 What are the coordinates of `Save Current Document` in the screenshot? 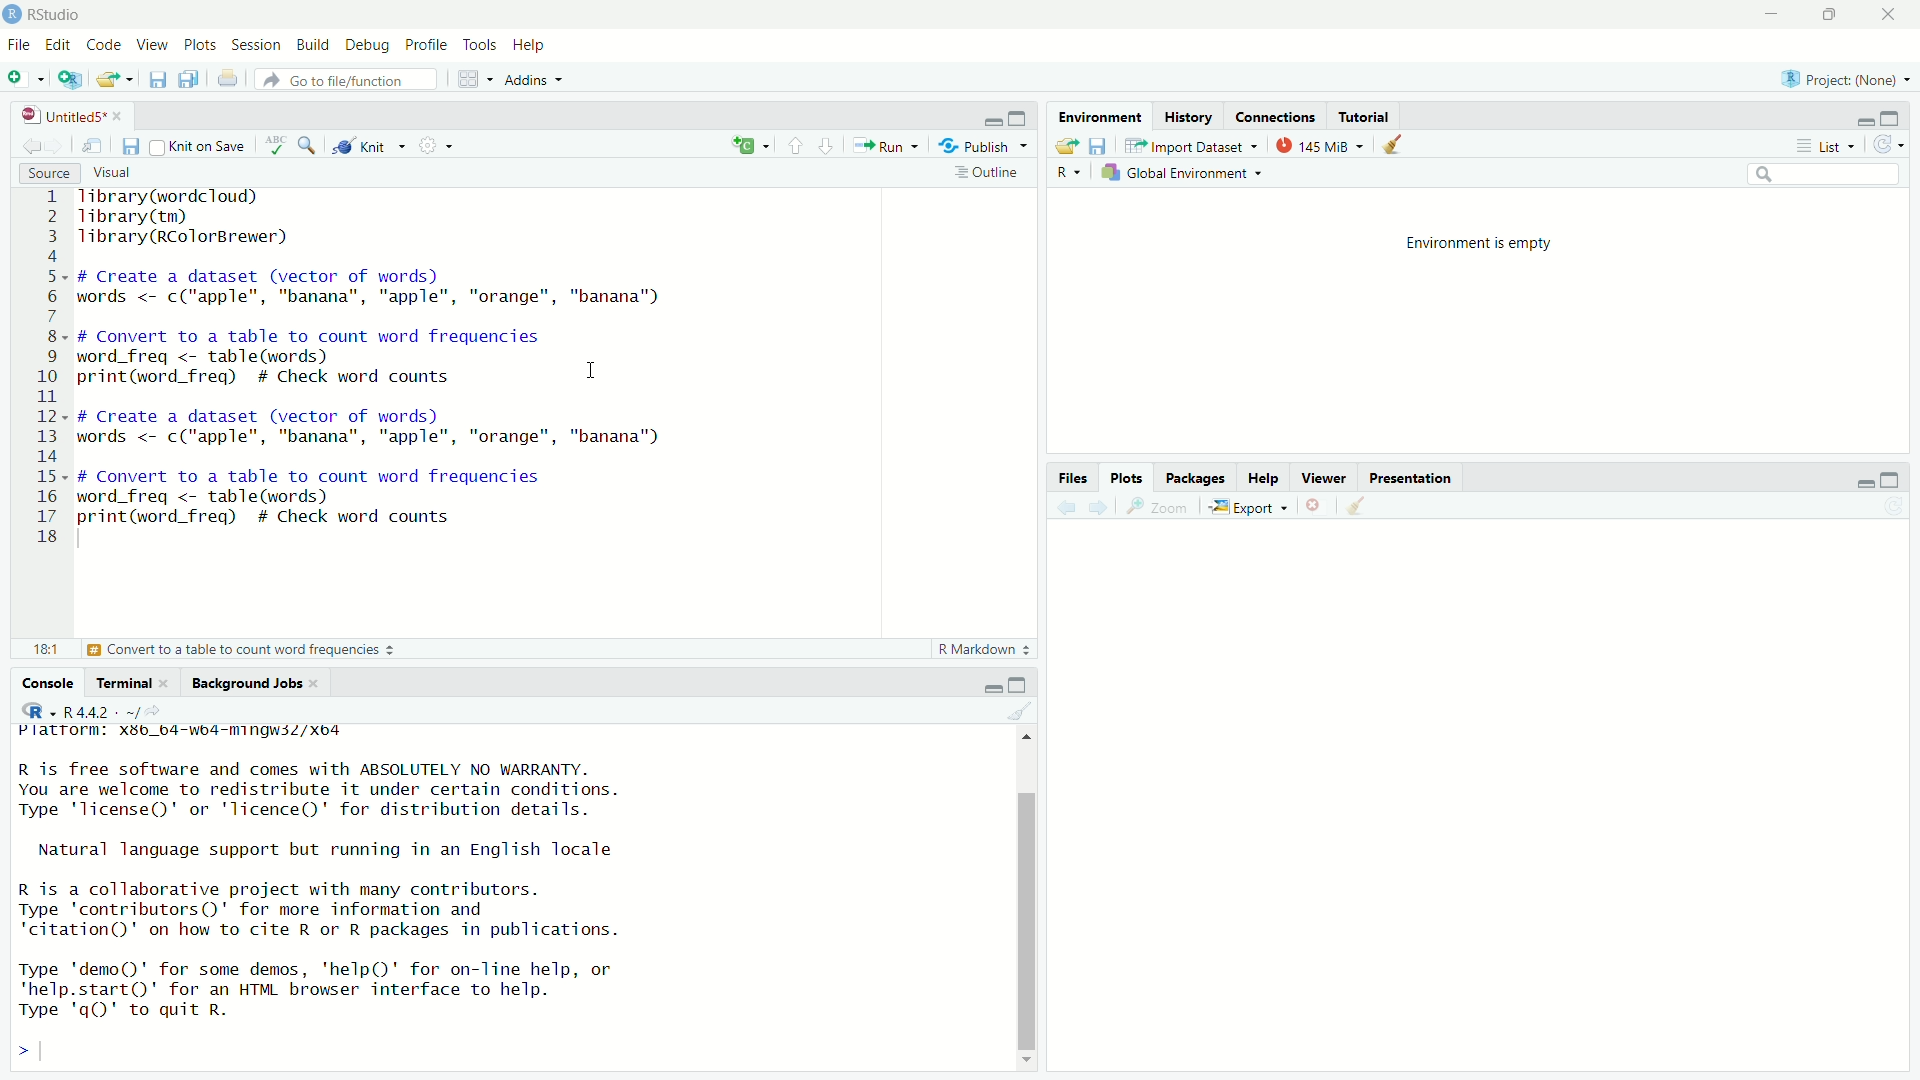 It's located at (156, 80).